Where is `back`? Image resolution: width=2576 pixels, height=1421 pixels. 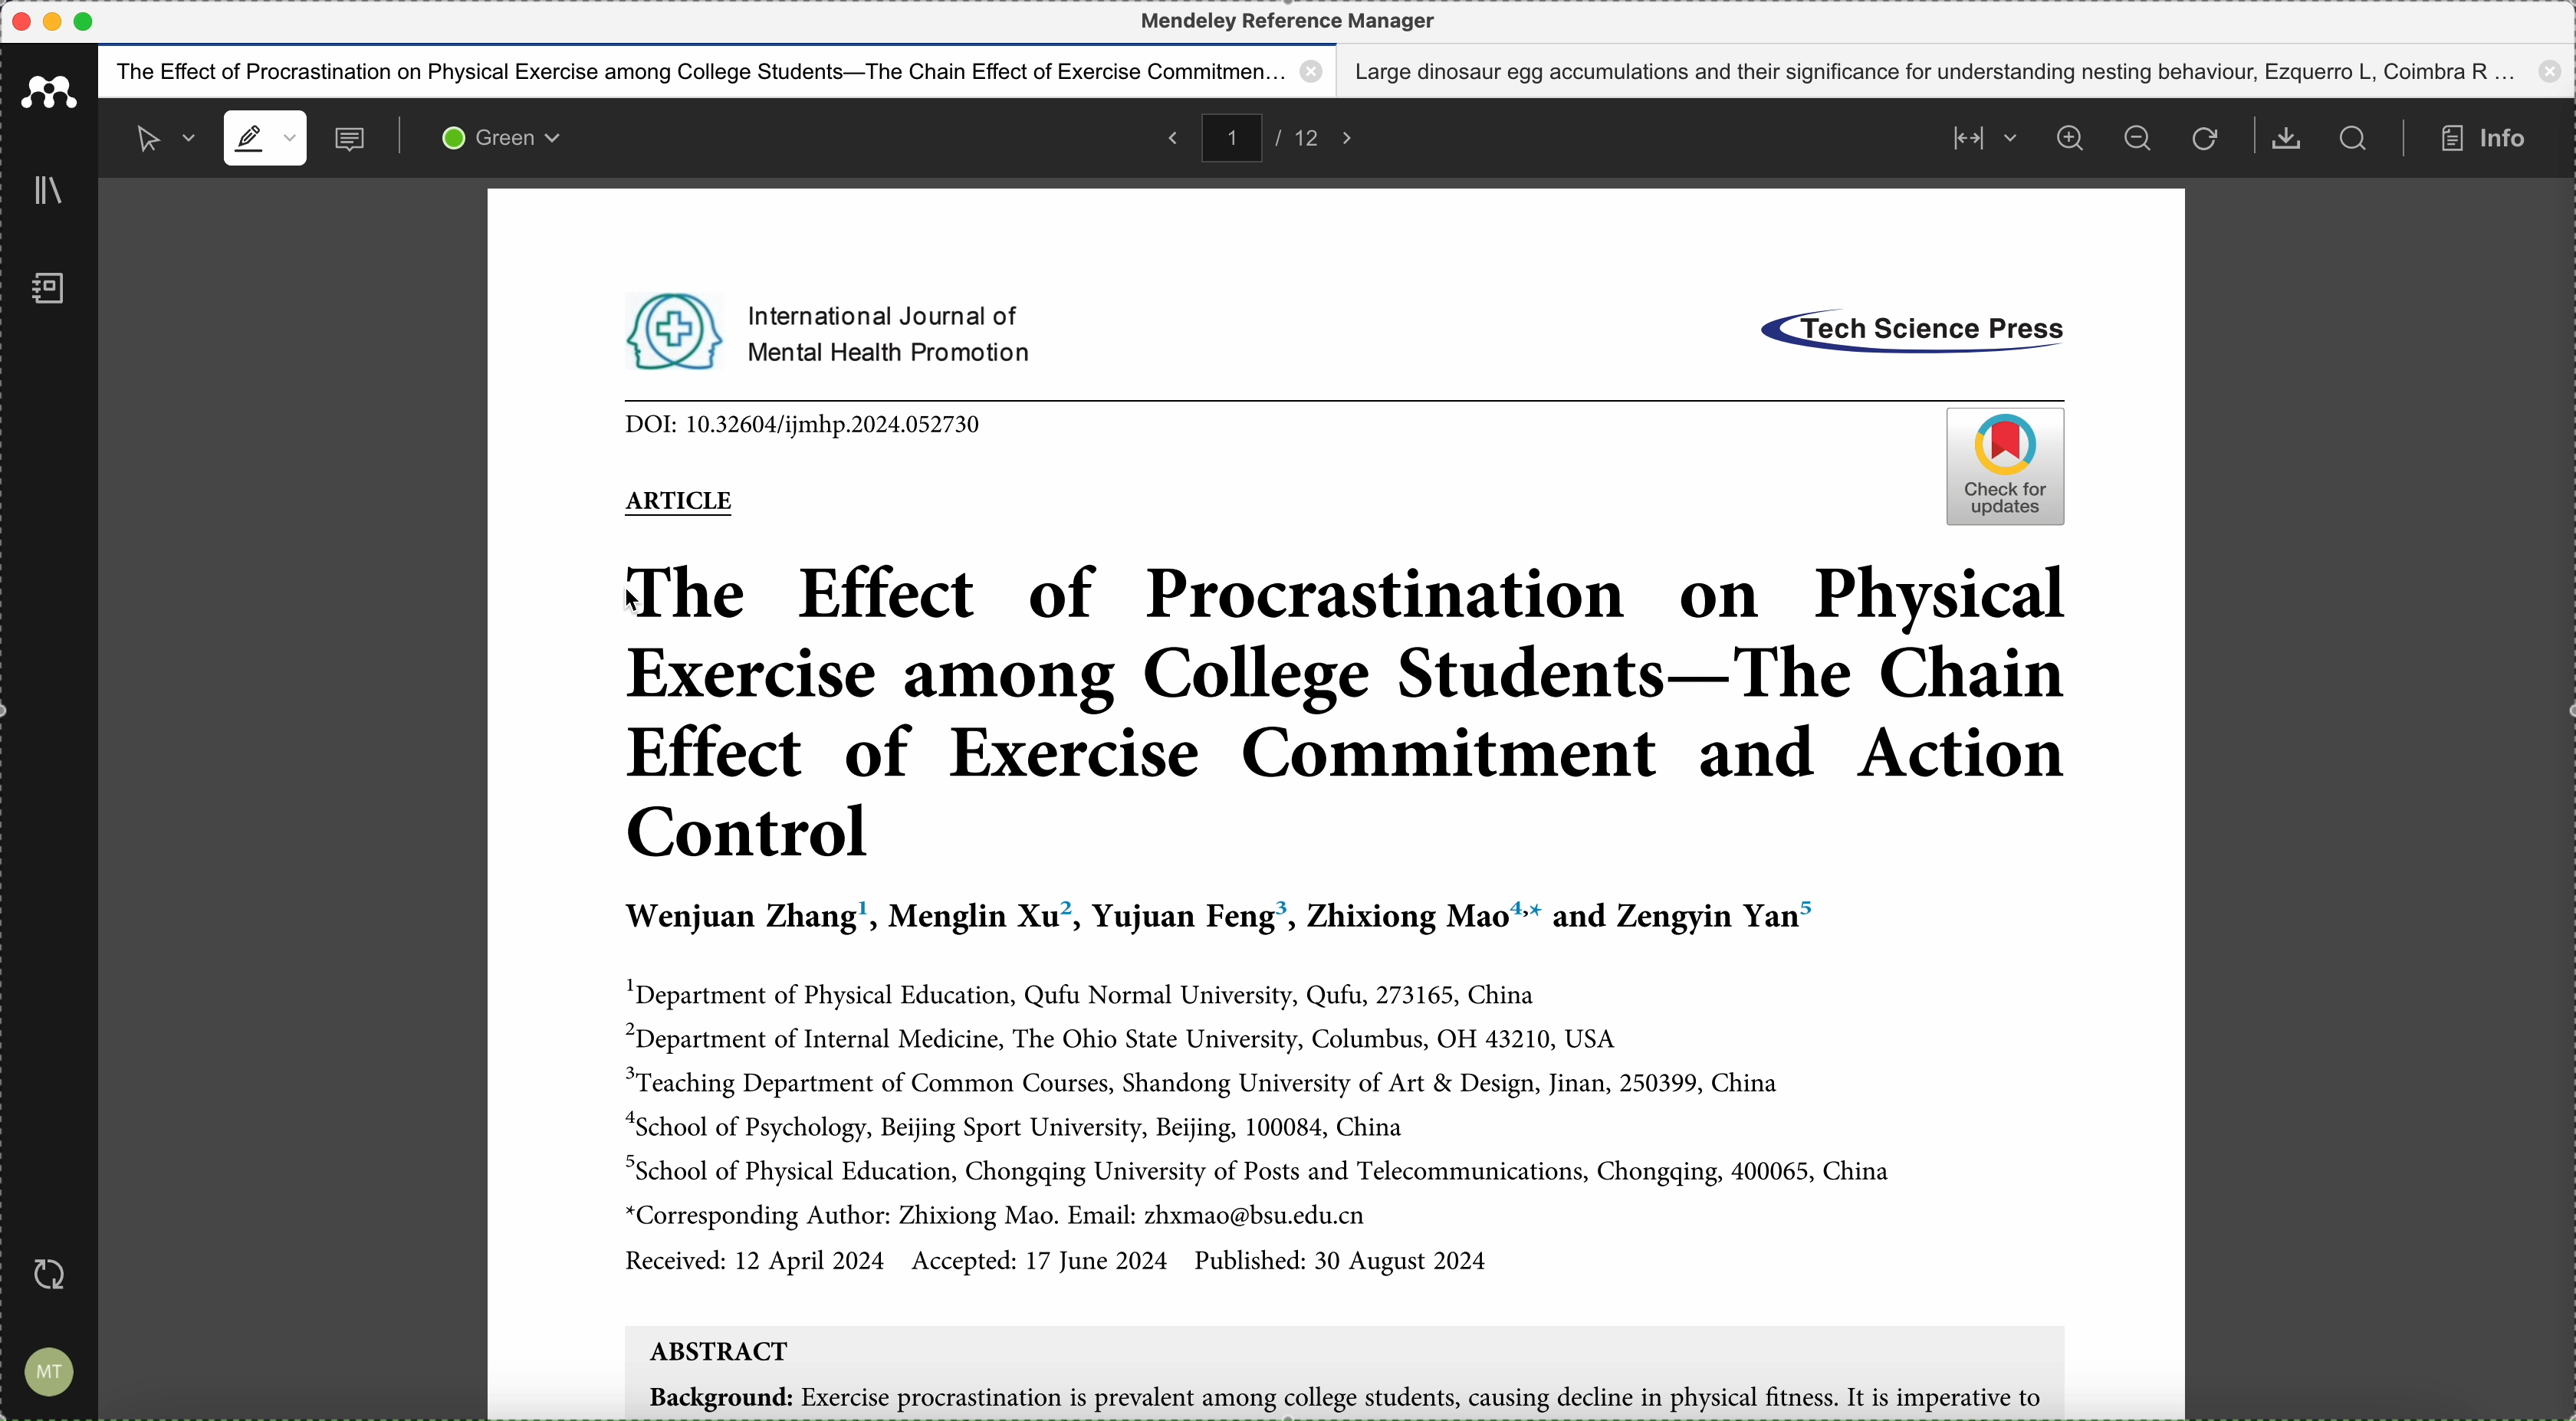
back is located at coordinates (1169, 136).